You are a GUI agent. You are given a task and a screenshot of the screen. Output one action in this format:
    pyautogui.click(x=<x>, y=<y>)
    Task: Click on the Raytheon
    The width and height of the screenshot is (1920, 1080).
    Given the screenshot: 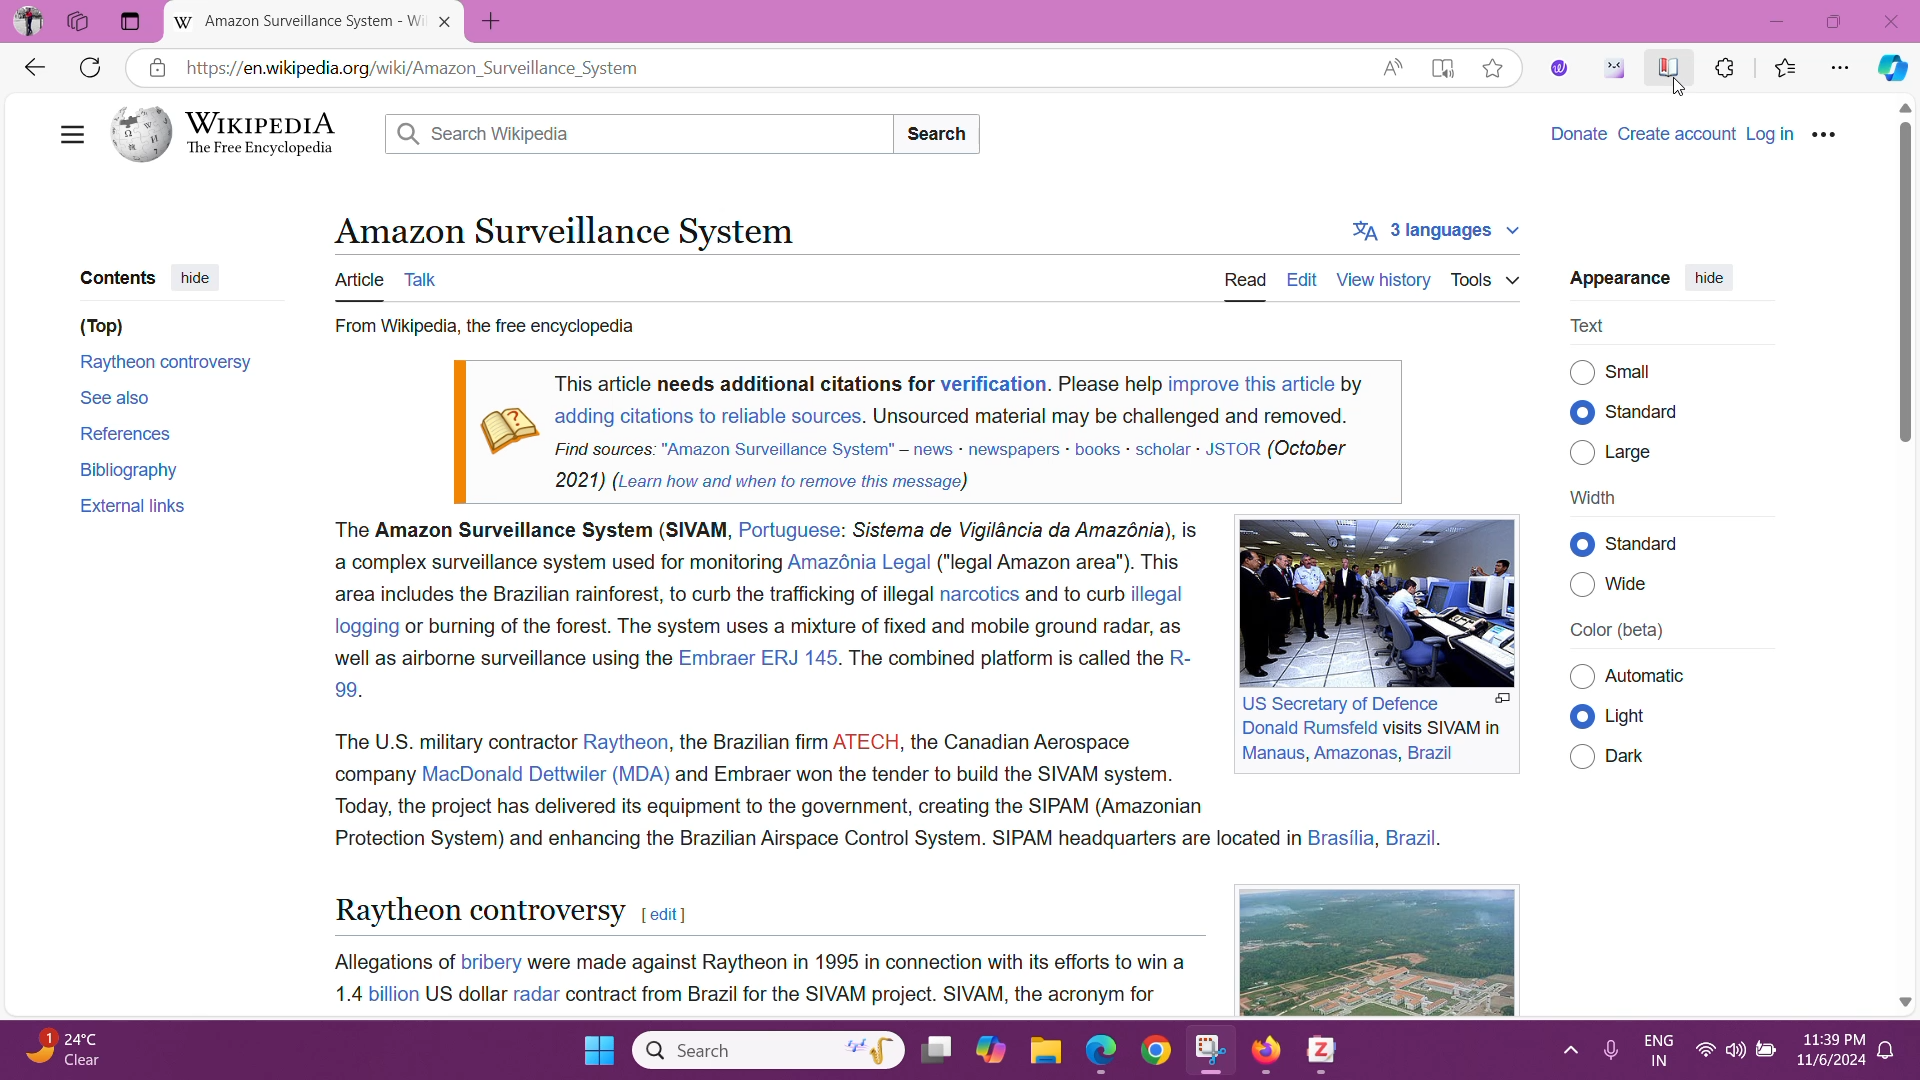 What is the action you would take?
    pyautogui.click(x=627, y=742)
    